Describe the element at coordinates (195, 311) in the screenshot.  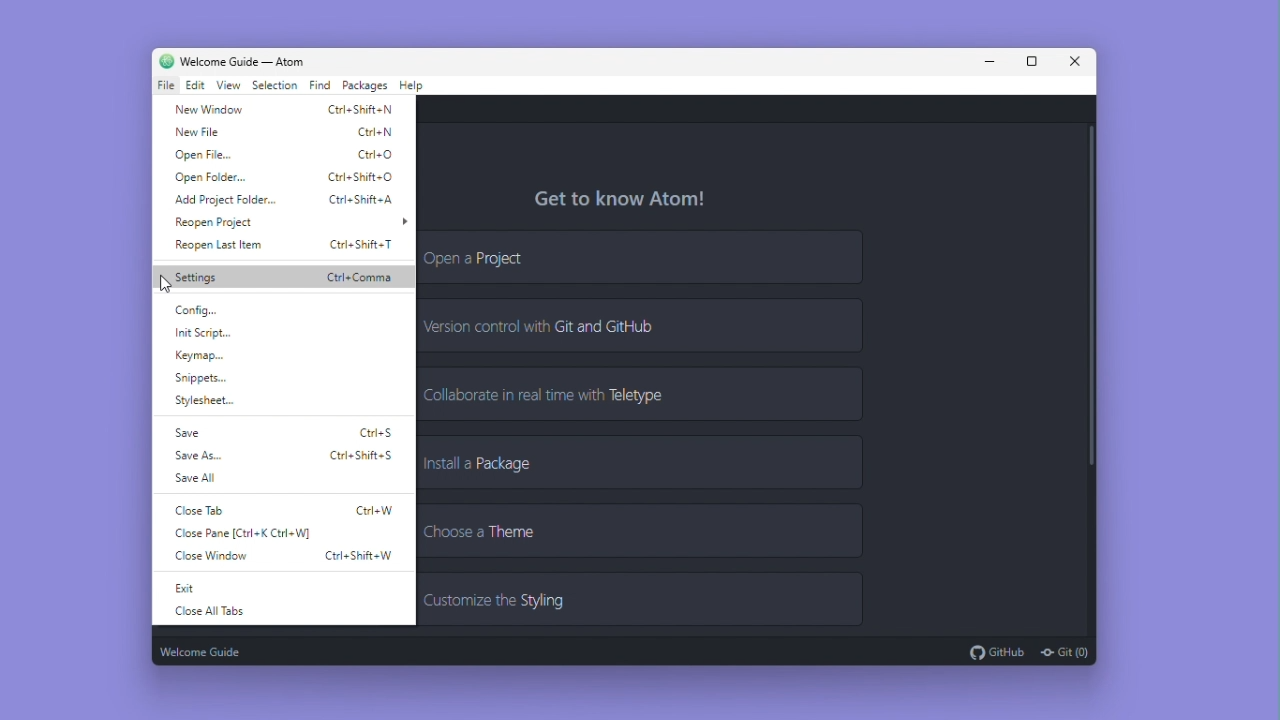
I see `Config` at that location.